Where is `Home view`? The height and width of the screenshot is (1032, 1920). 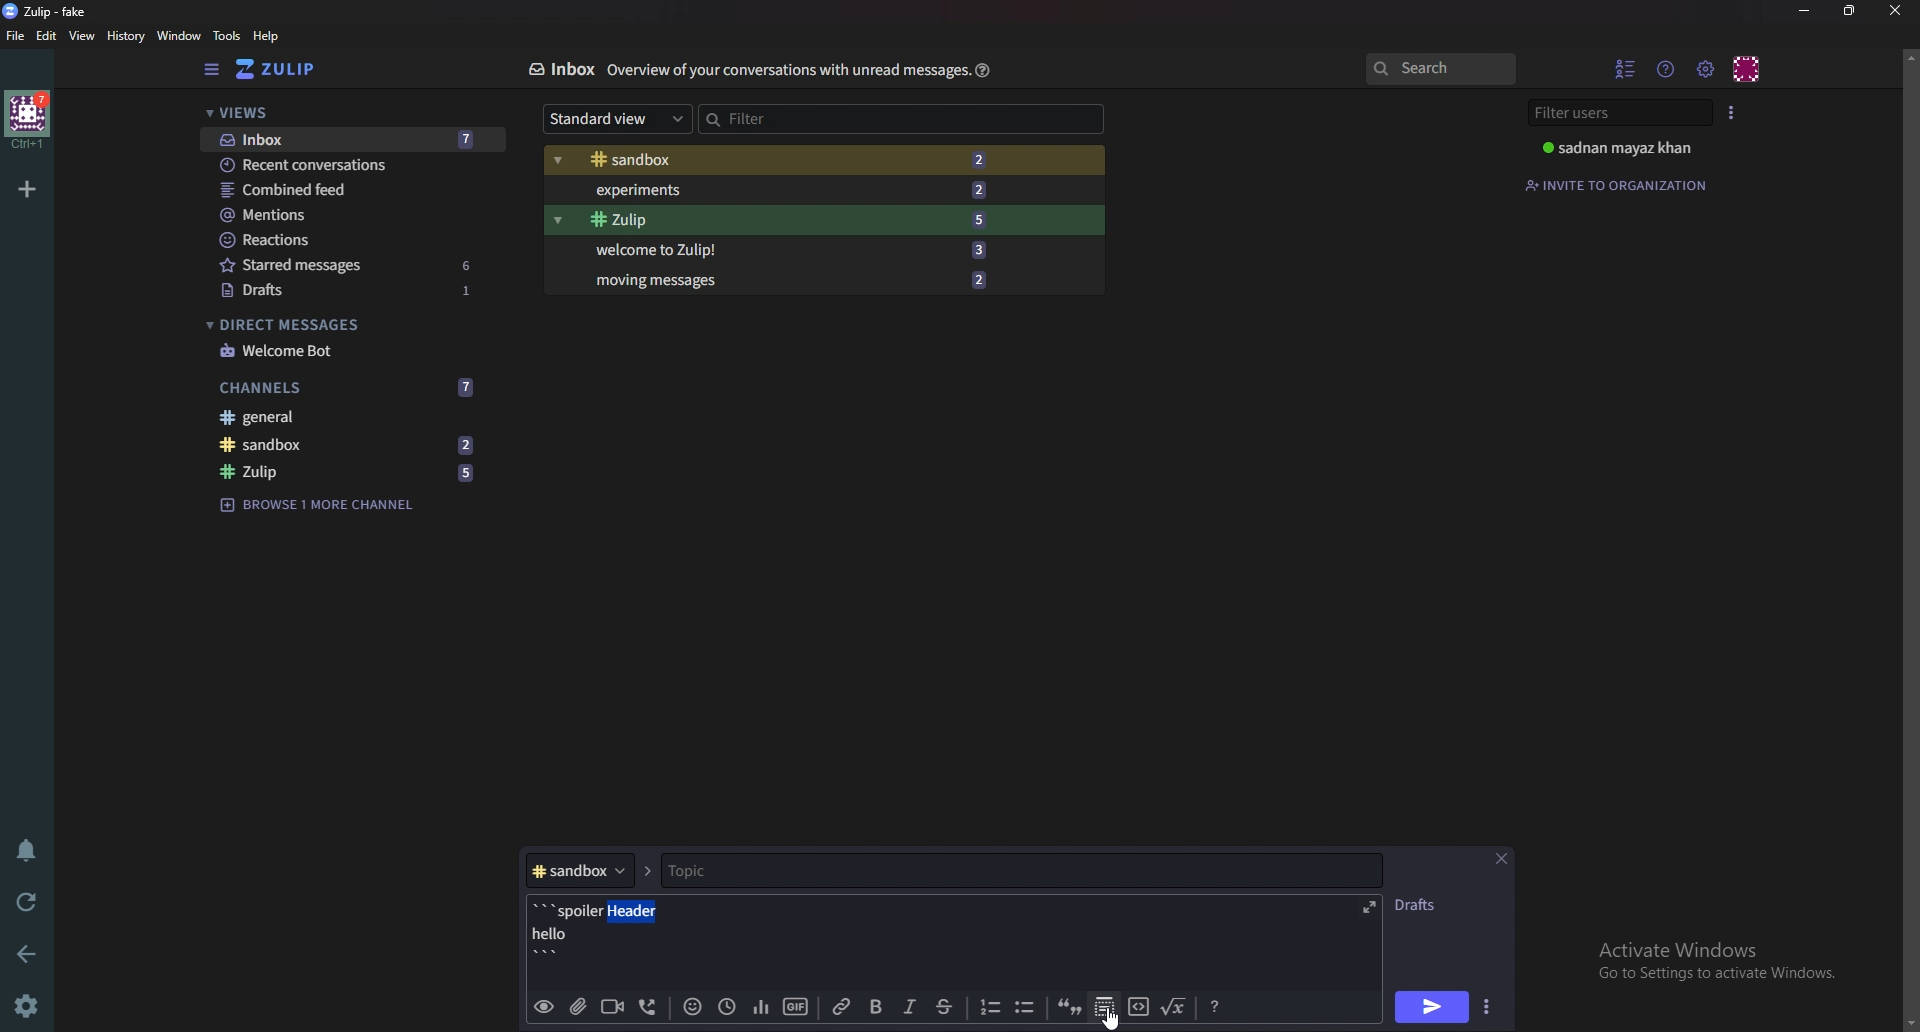 Home view is located at coordinates (302, 68).